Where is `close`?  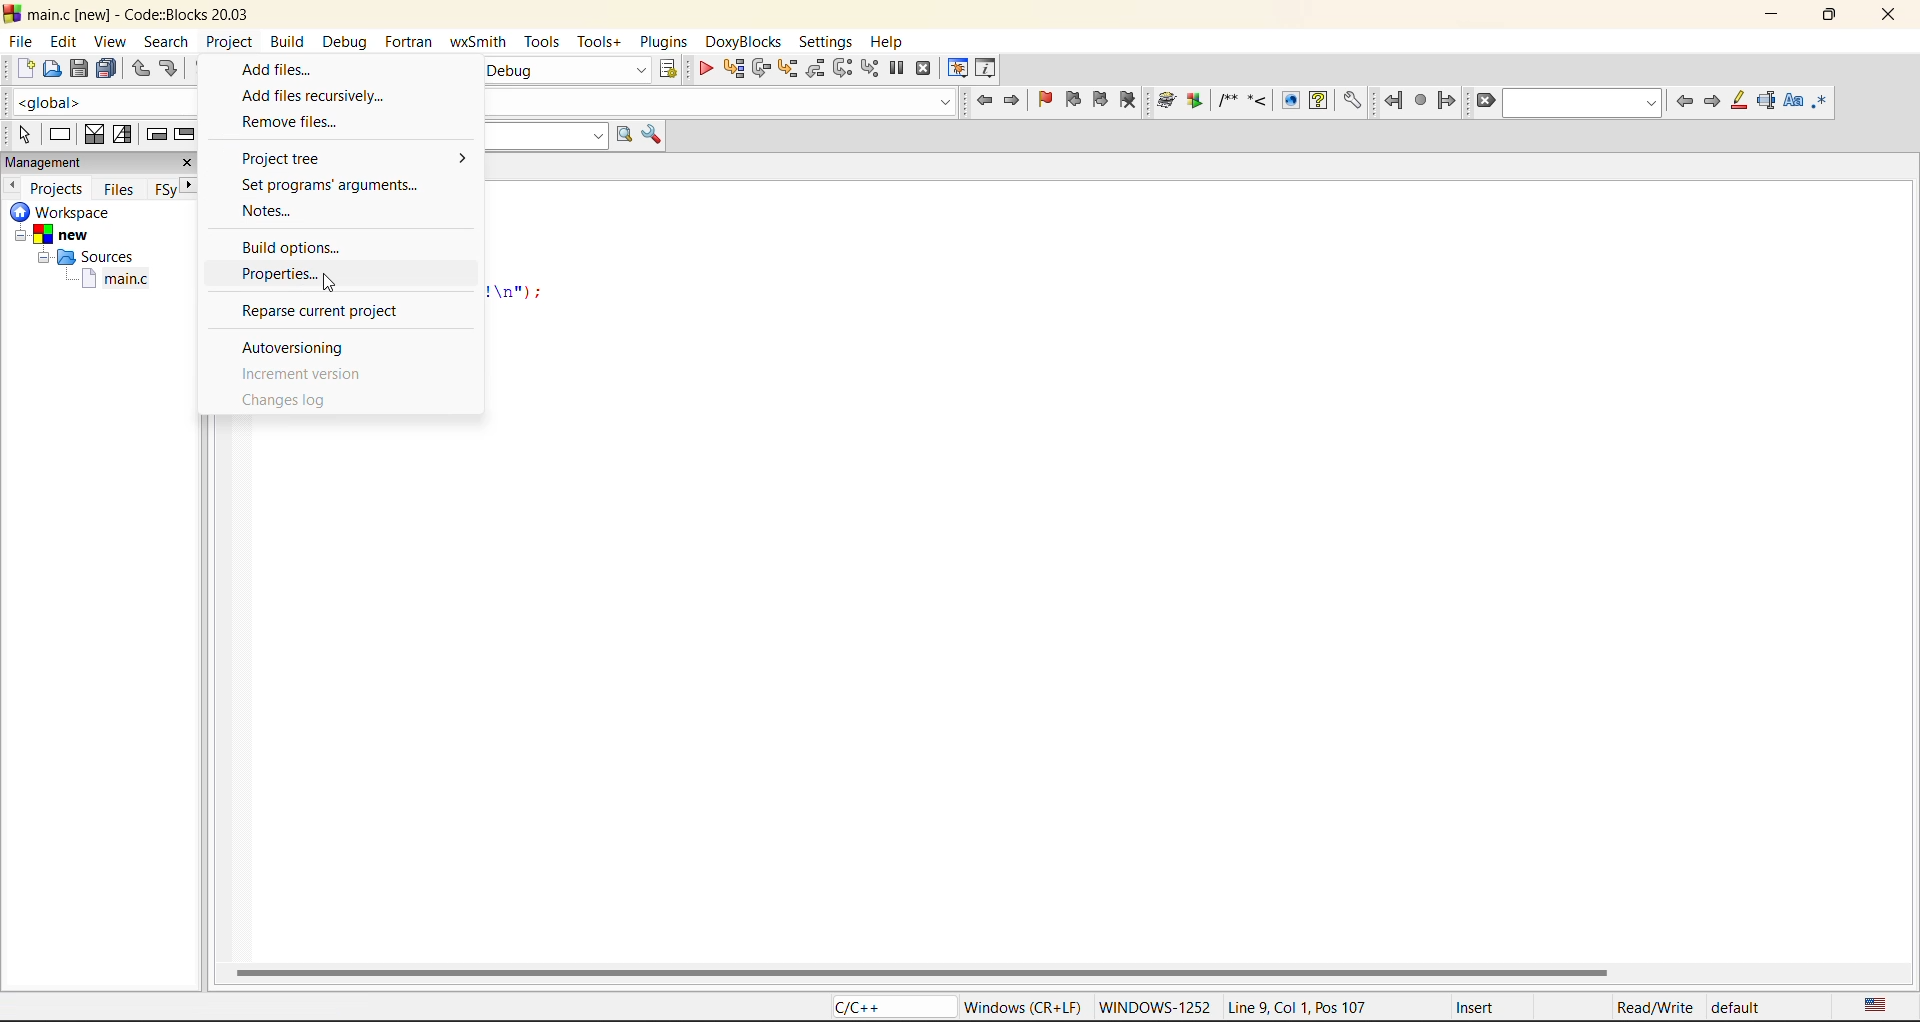
close is located at coordinates (1890, 19).